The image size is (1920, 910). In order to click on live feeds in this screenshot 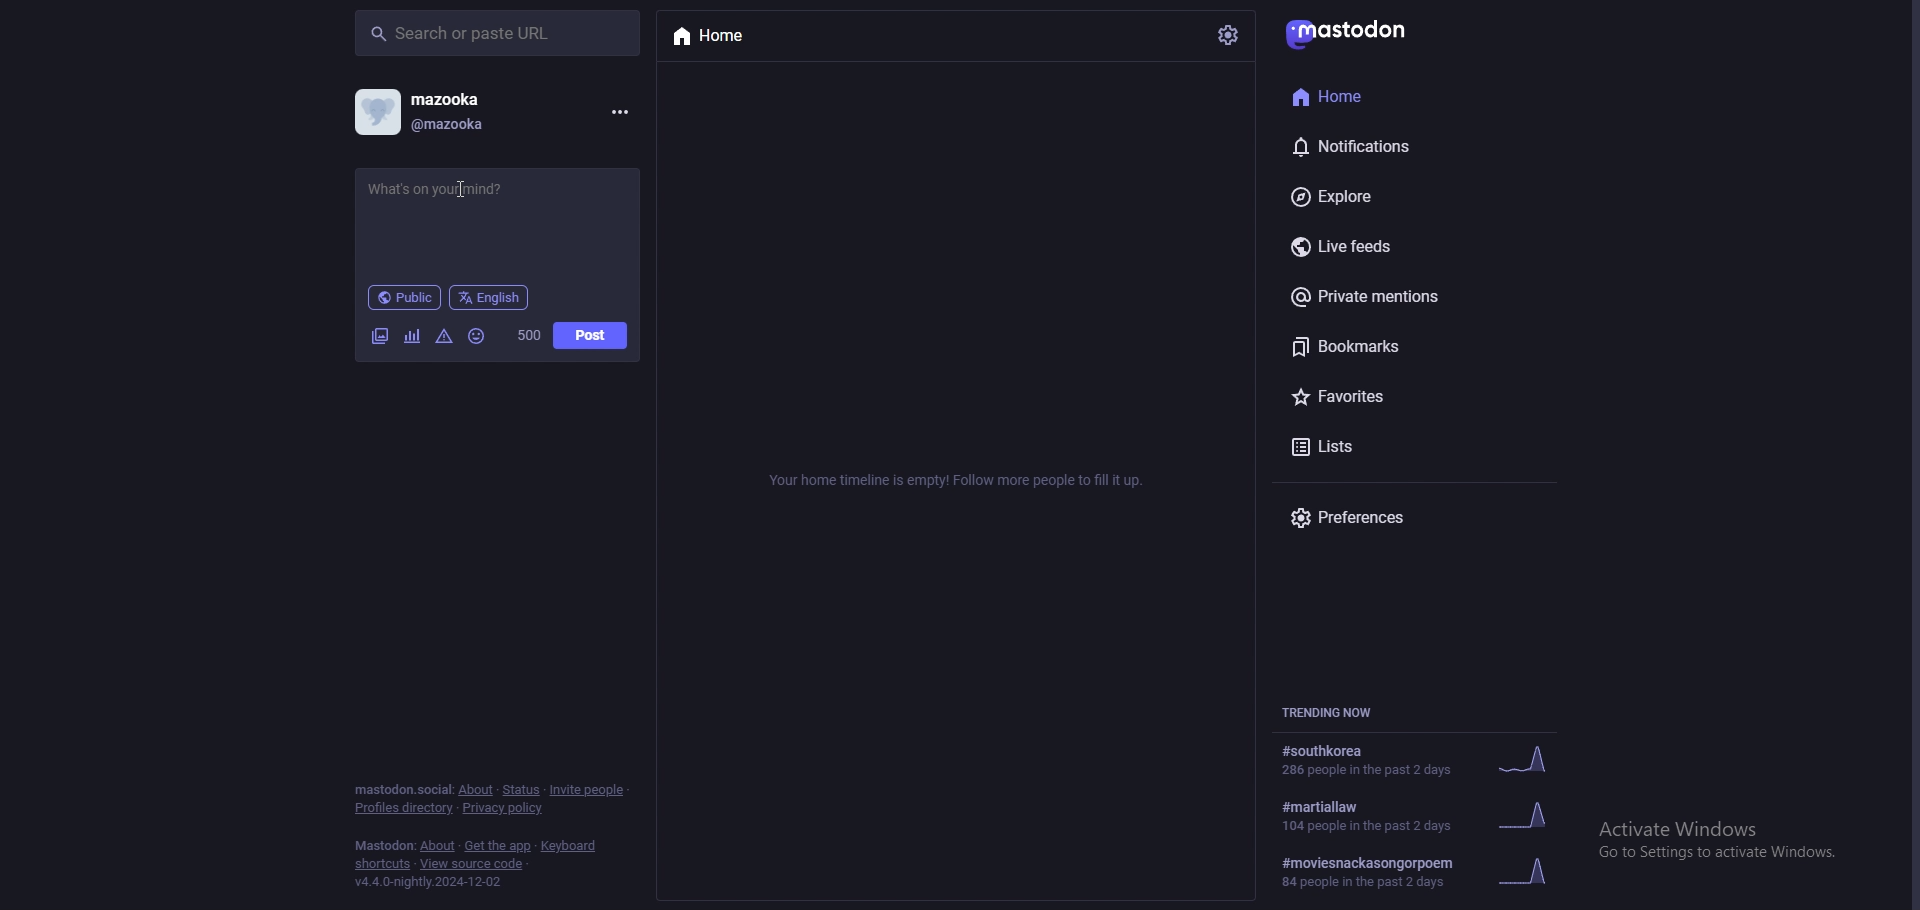, I will do `click(1404, 245)`.